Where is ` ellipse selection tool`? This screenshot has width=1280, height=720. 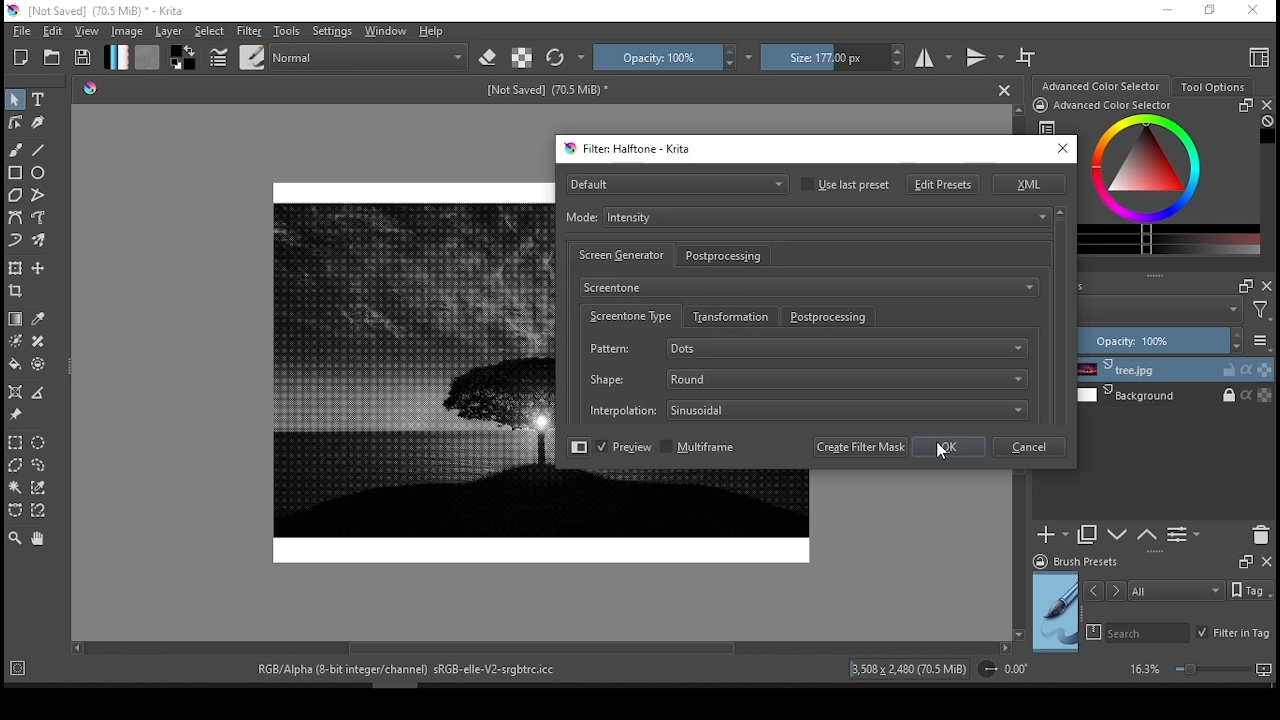  ellipse selection tool is located at coordinates (38, 442).